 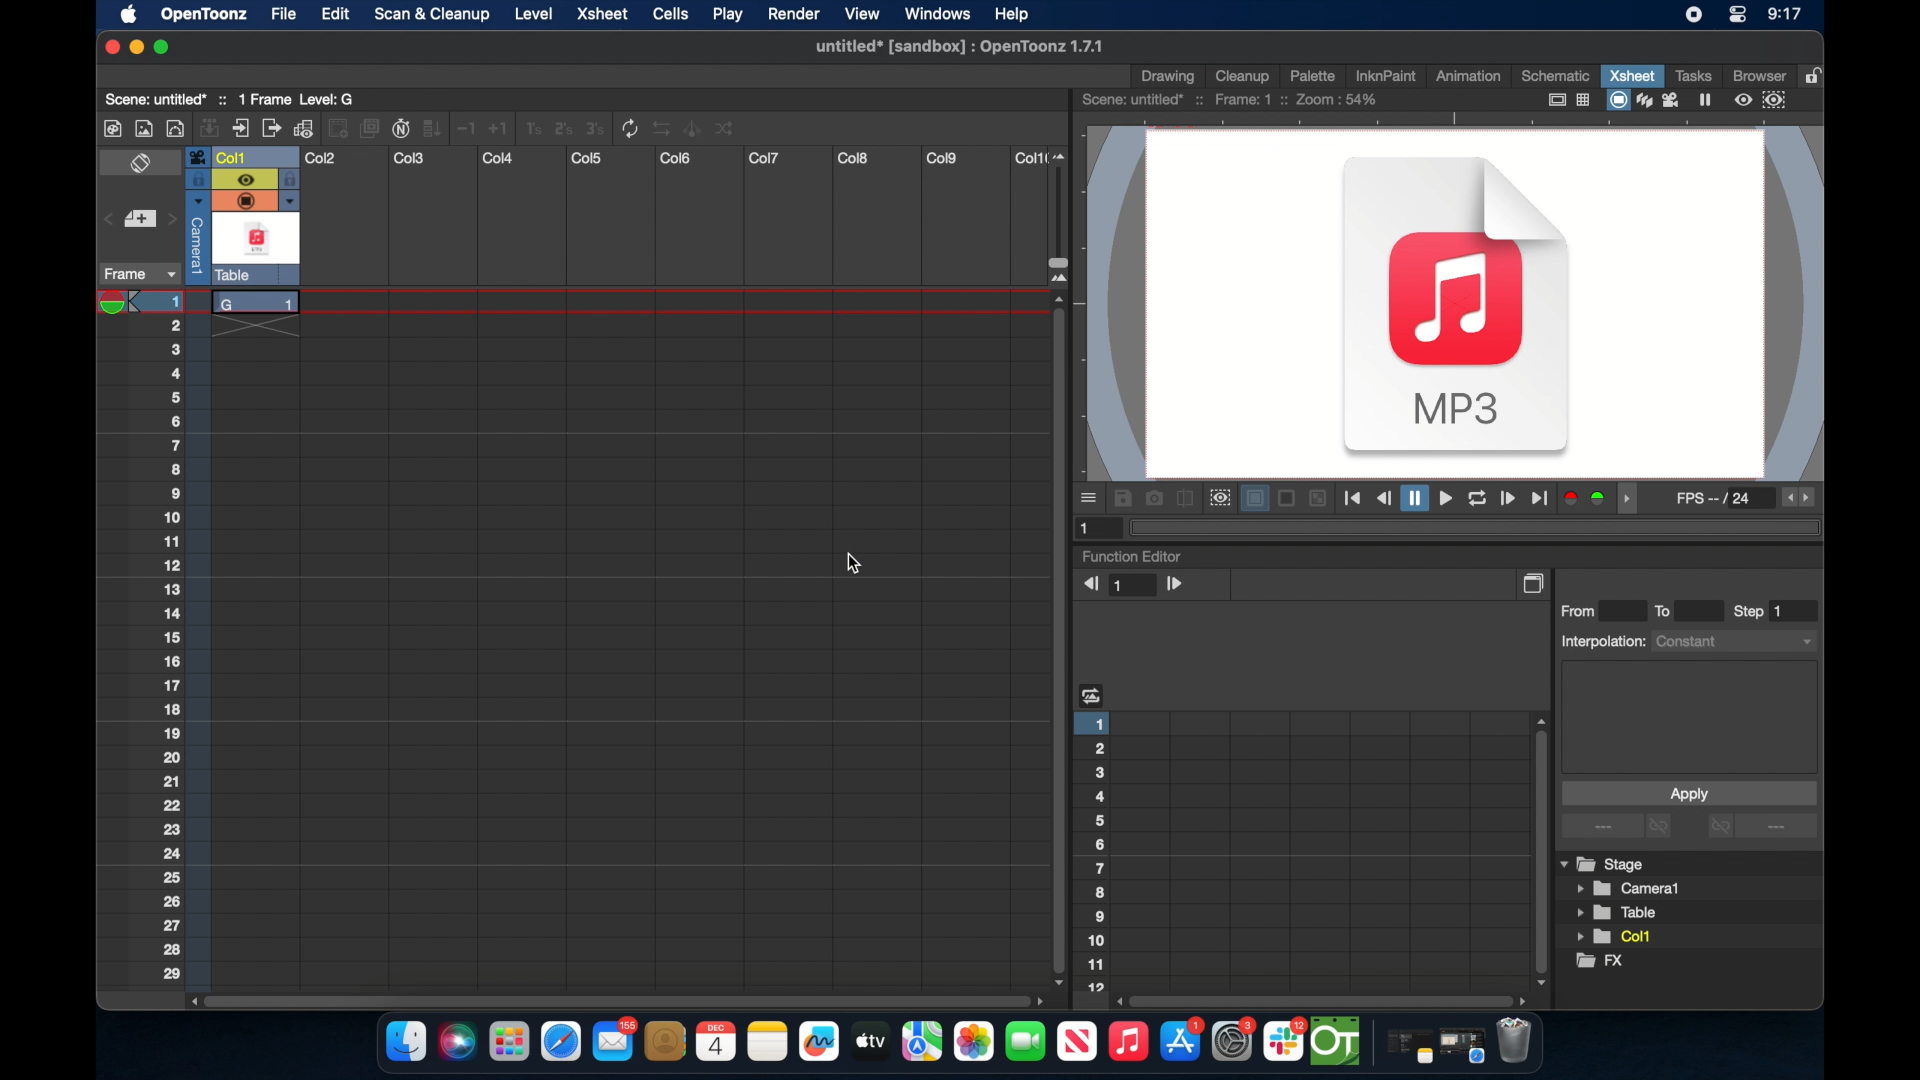 What do you see at coordinates (1762, 828) in the screenshot?
I see `more options` at bounding box center [1762, 828].